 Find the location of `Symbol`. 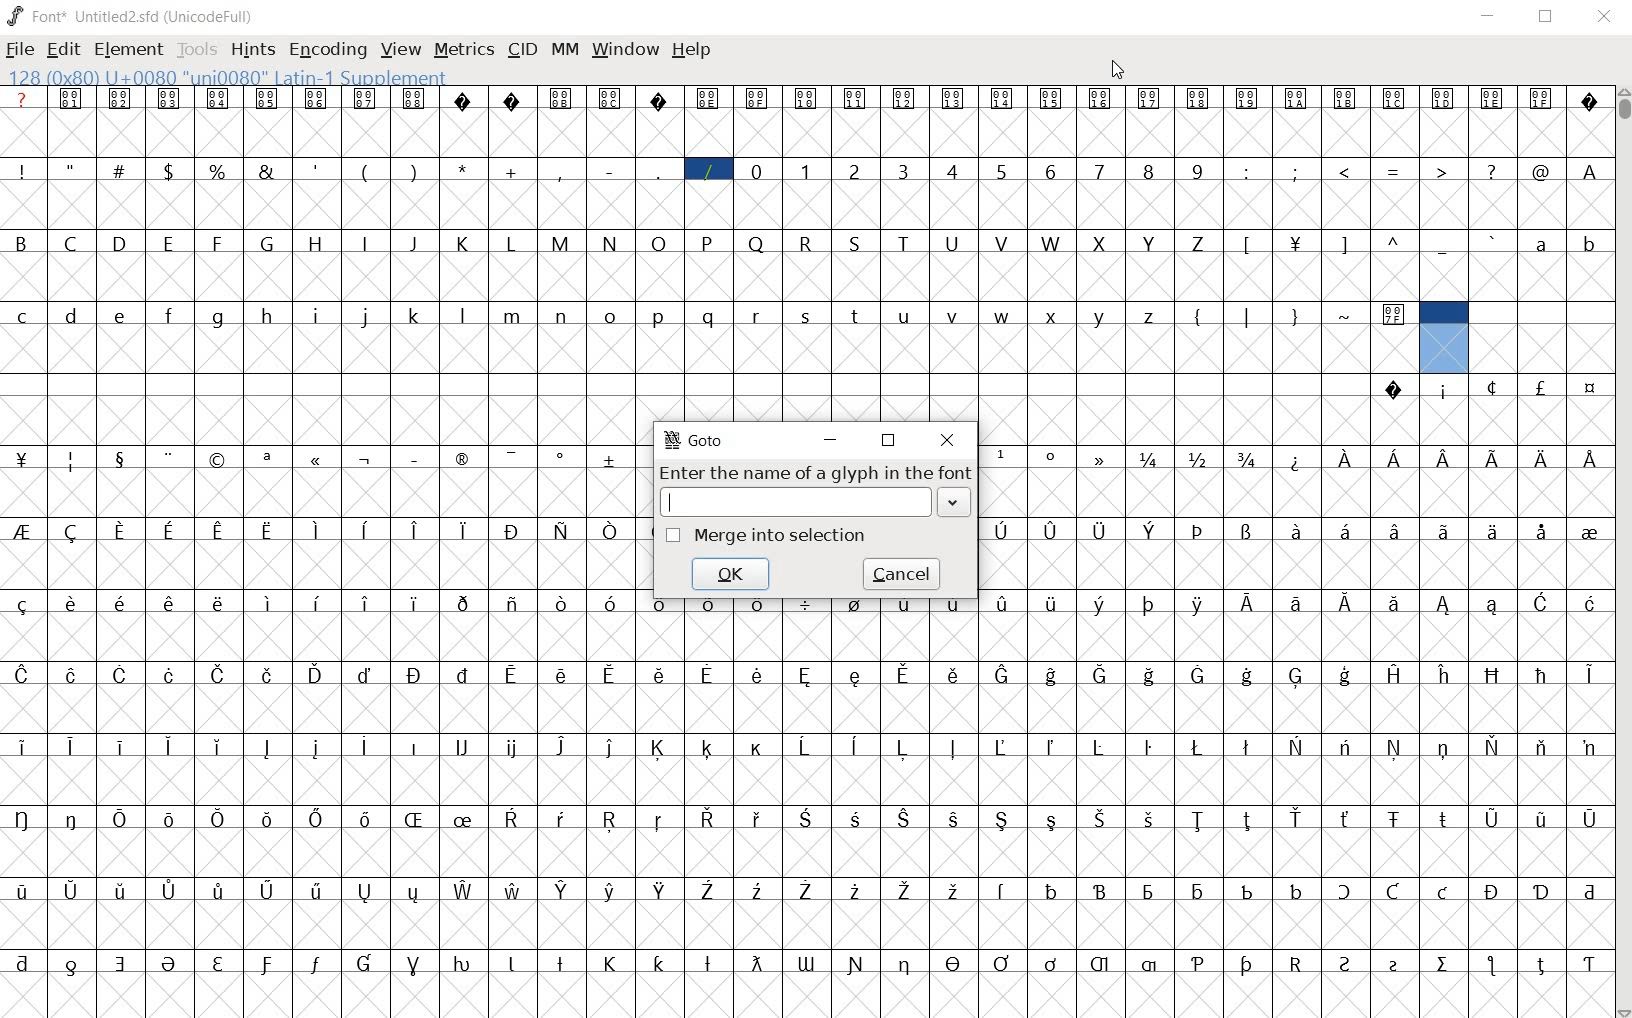

Symbol is located at coordinates (269, 818).